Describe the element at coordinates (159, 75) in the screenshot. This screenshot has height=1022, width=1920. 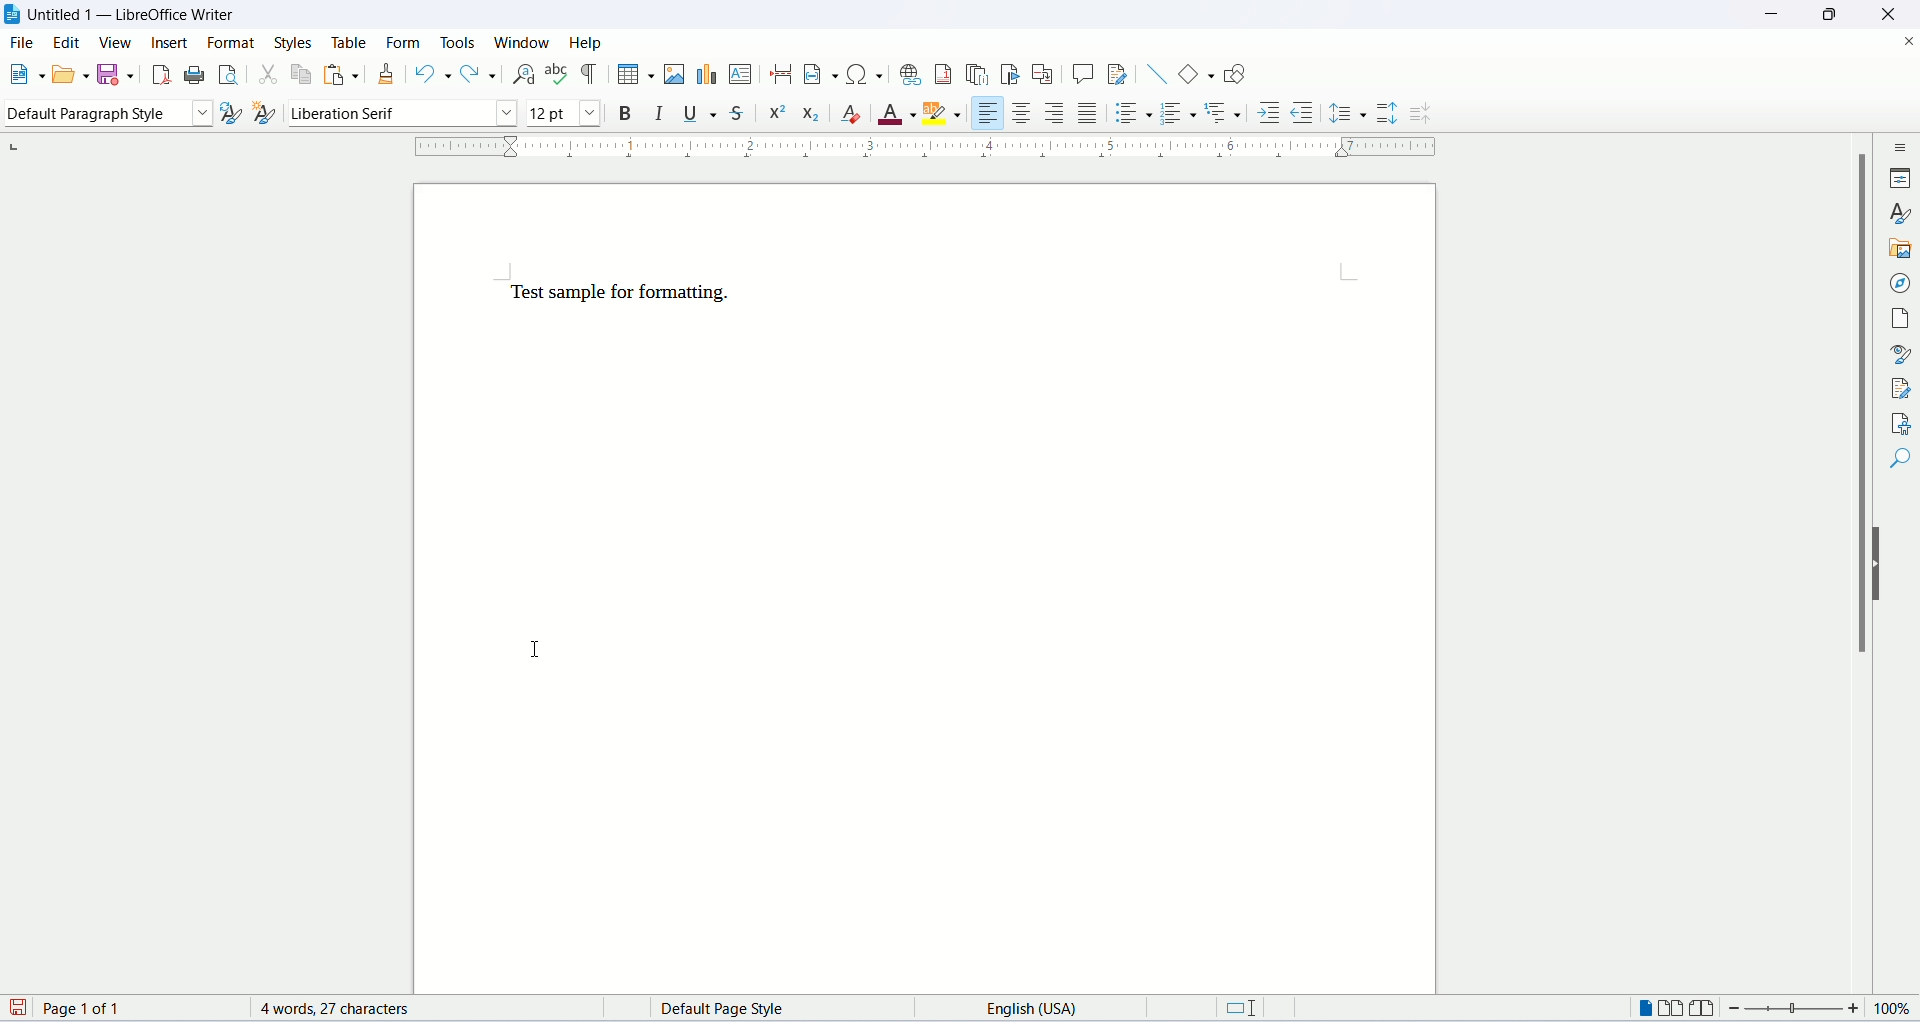
I see `export as PDF` at that location.